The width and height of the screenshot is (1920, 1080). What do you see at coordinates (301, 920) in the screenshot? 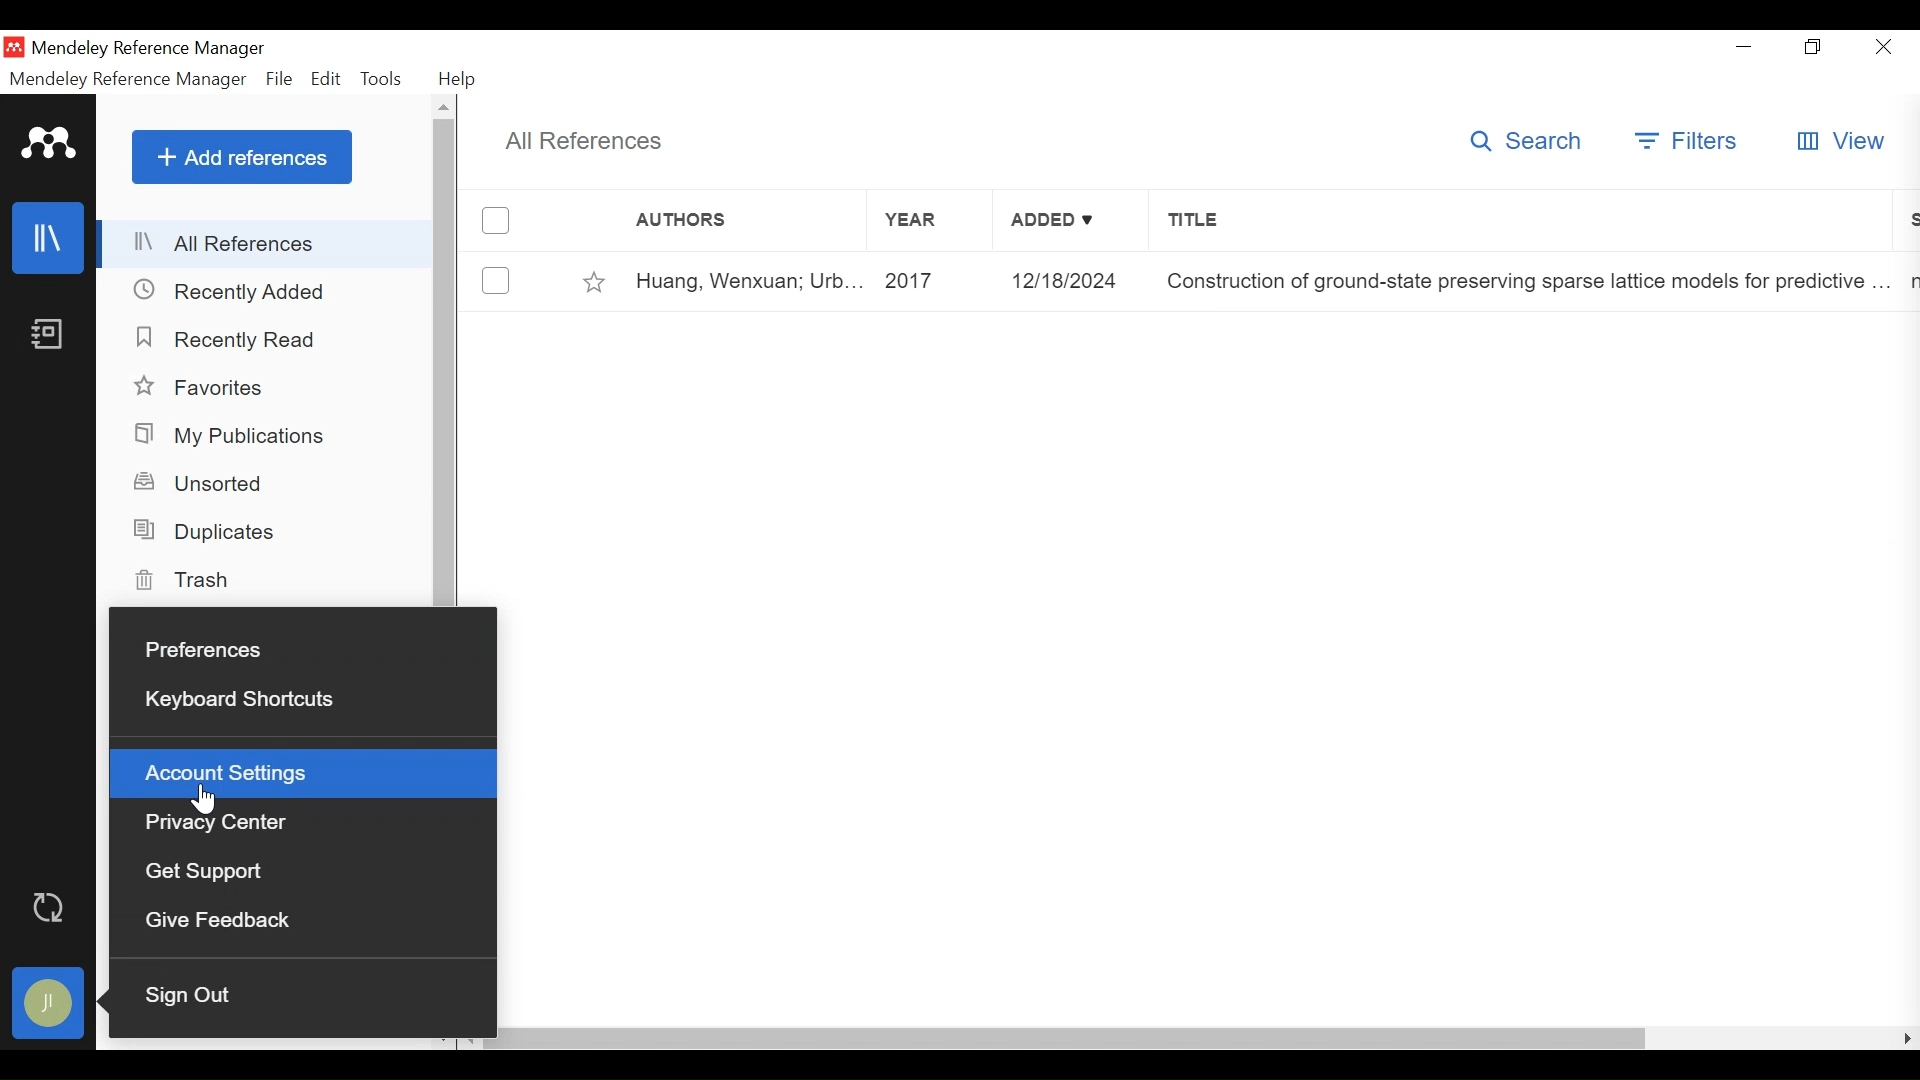
I see `Give Feedback` at bounding box center [301, 920].